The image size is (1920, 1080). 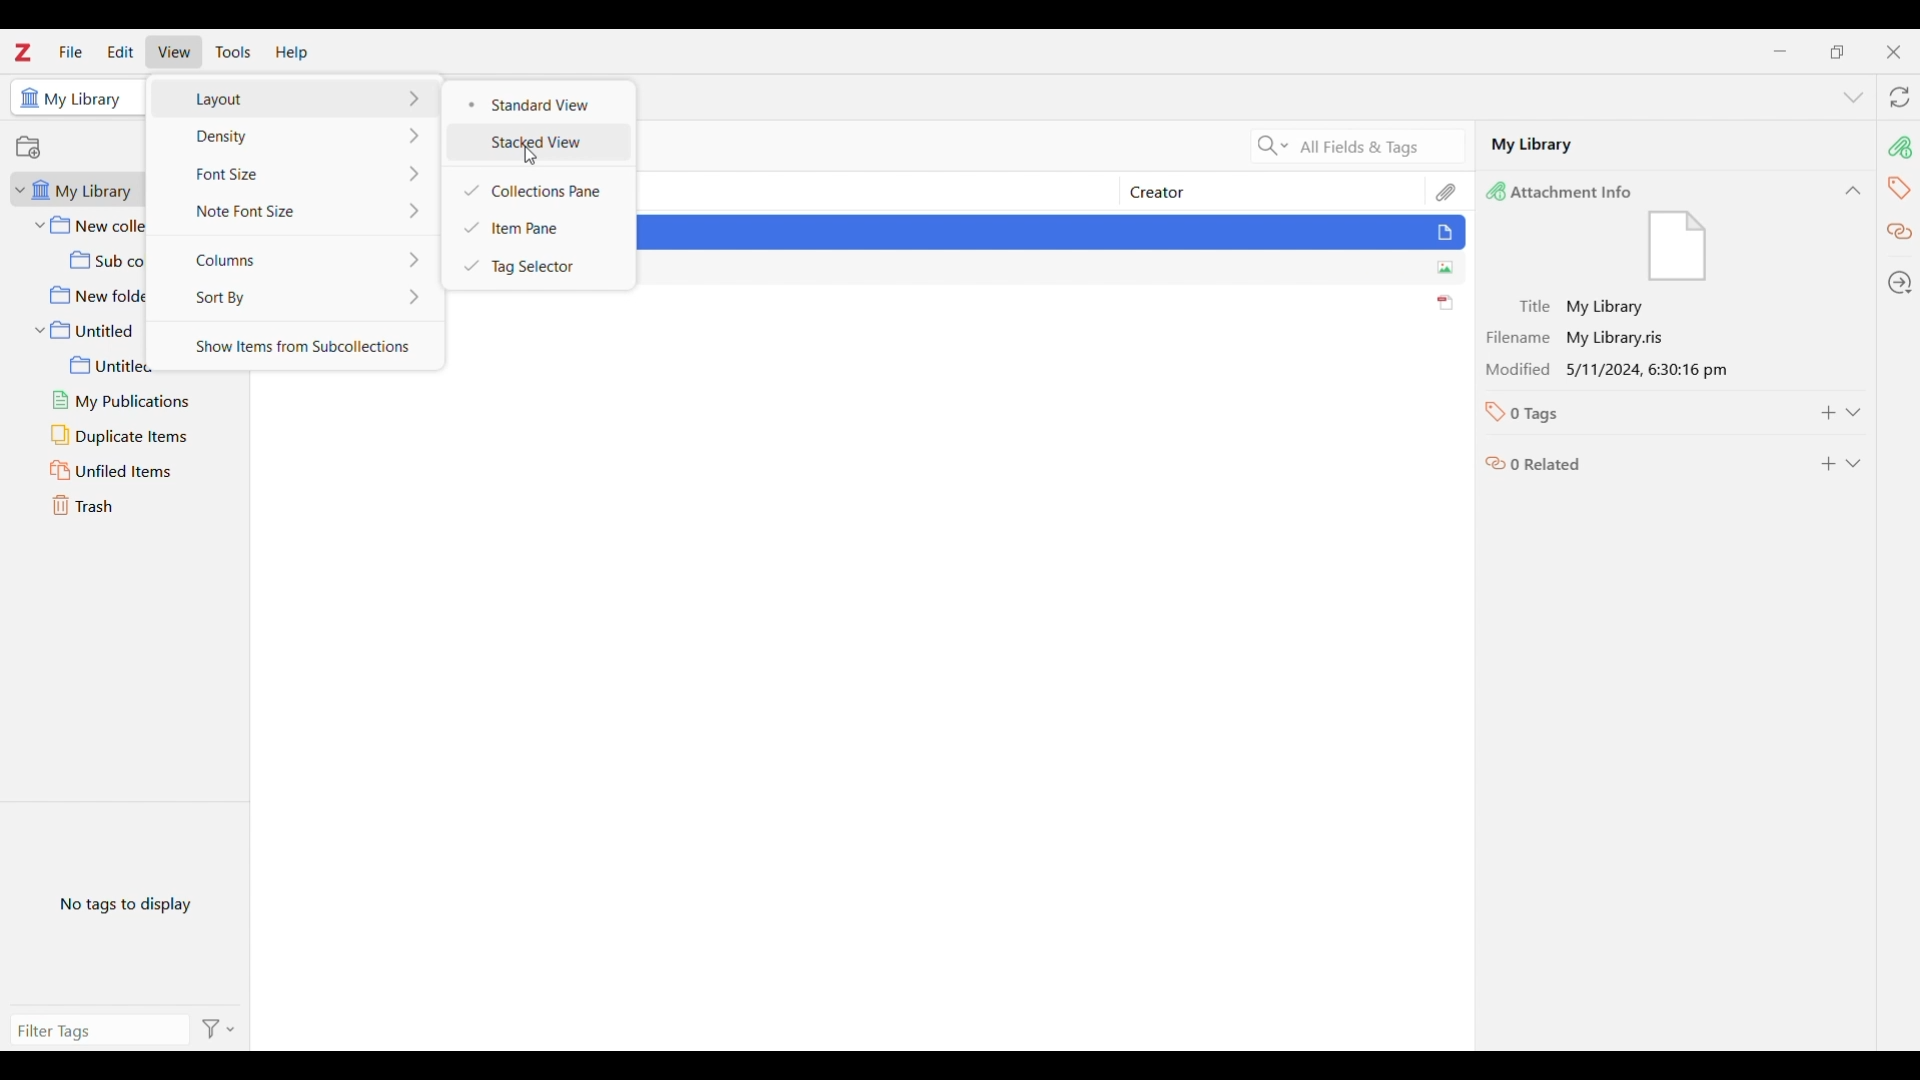 I want to click on Attachments , so click(x=1446, y=190).